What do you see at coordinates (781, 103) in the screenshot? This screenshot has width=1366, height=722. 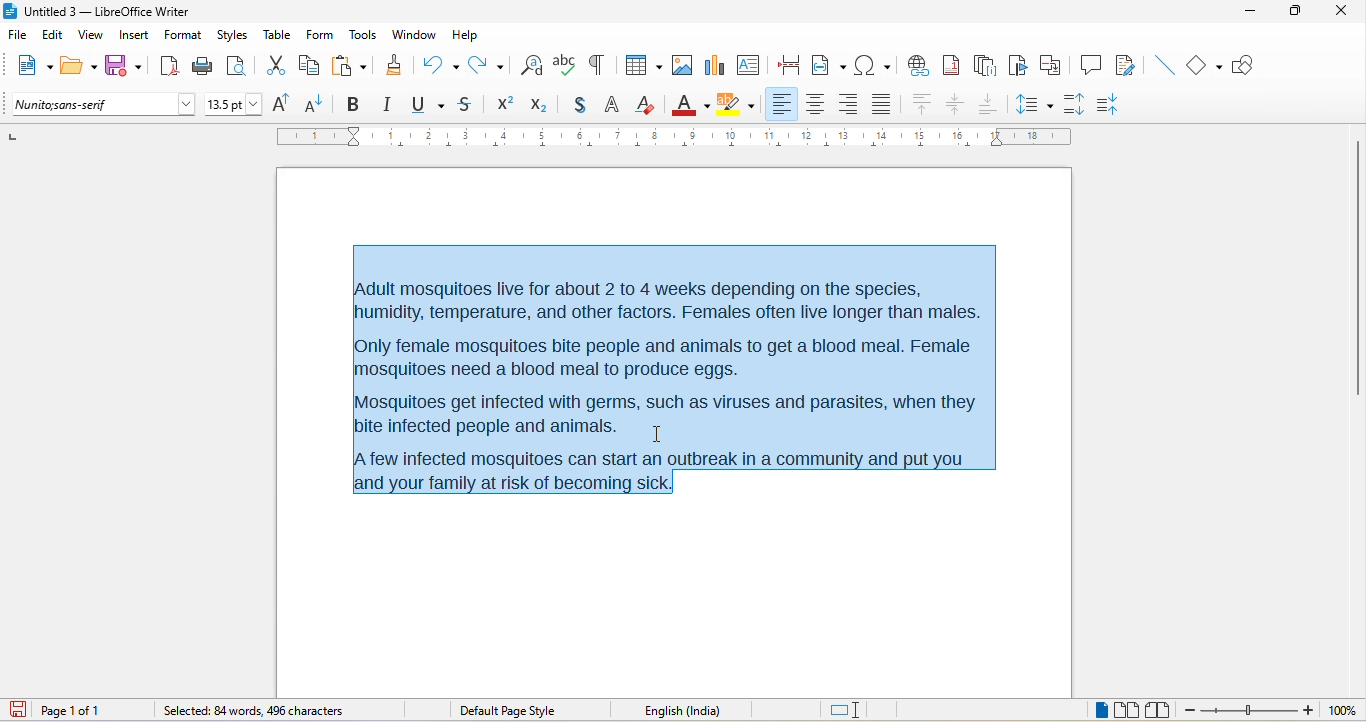 I see `align left` at bounding box center [781, 103].